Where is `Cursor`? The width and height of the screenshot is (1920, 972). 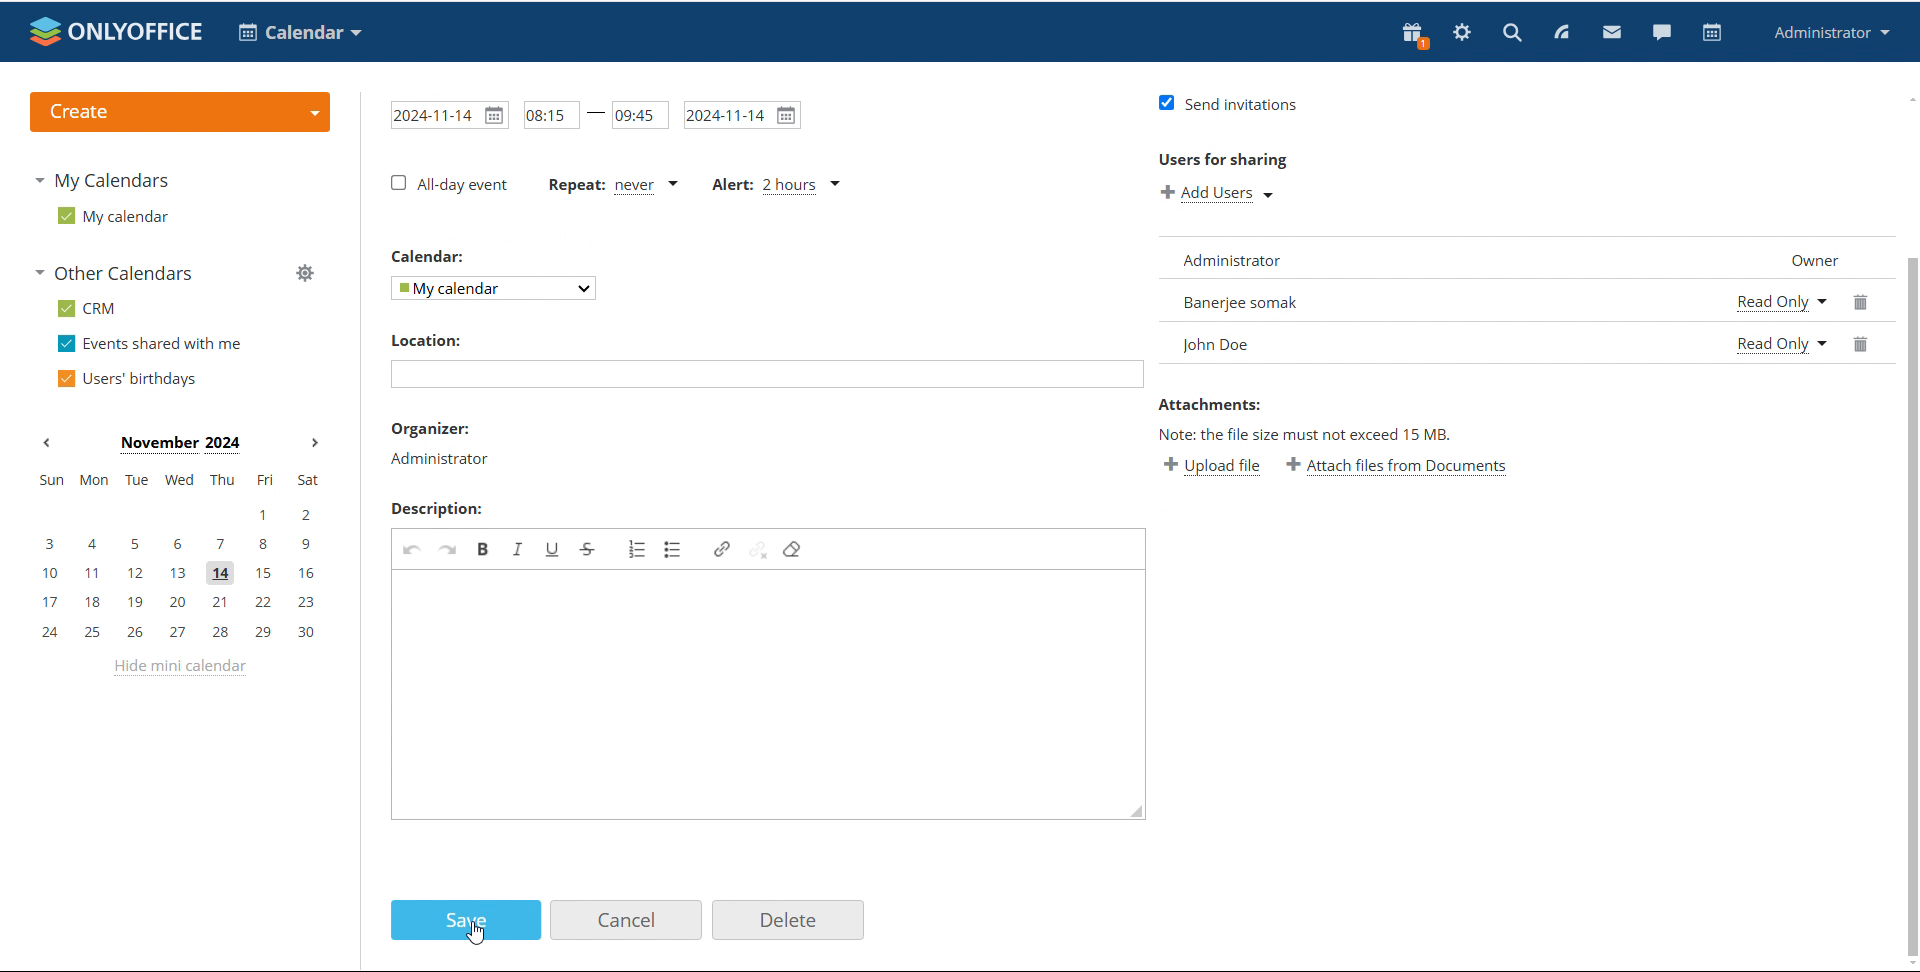
Cursor is located at coordinates (476, 934).